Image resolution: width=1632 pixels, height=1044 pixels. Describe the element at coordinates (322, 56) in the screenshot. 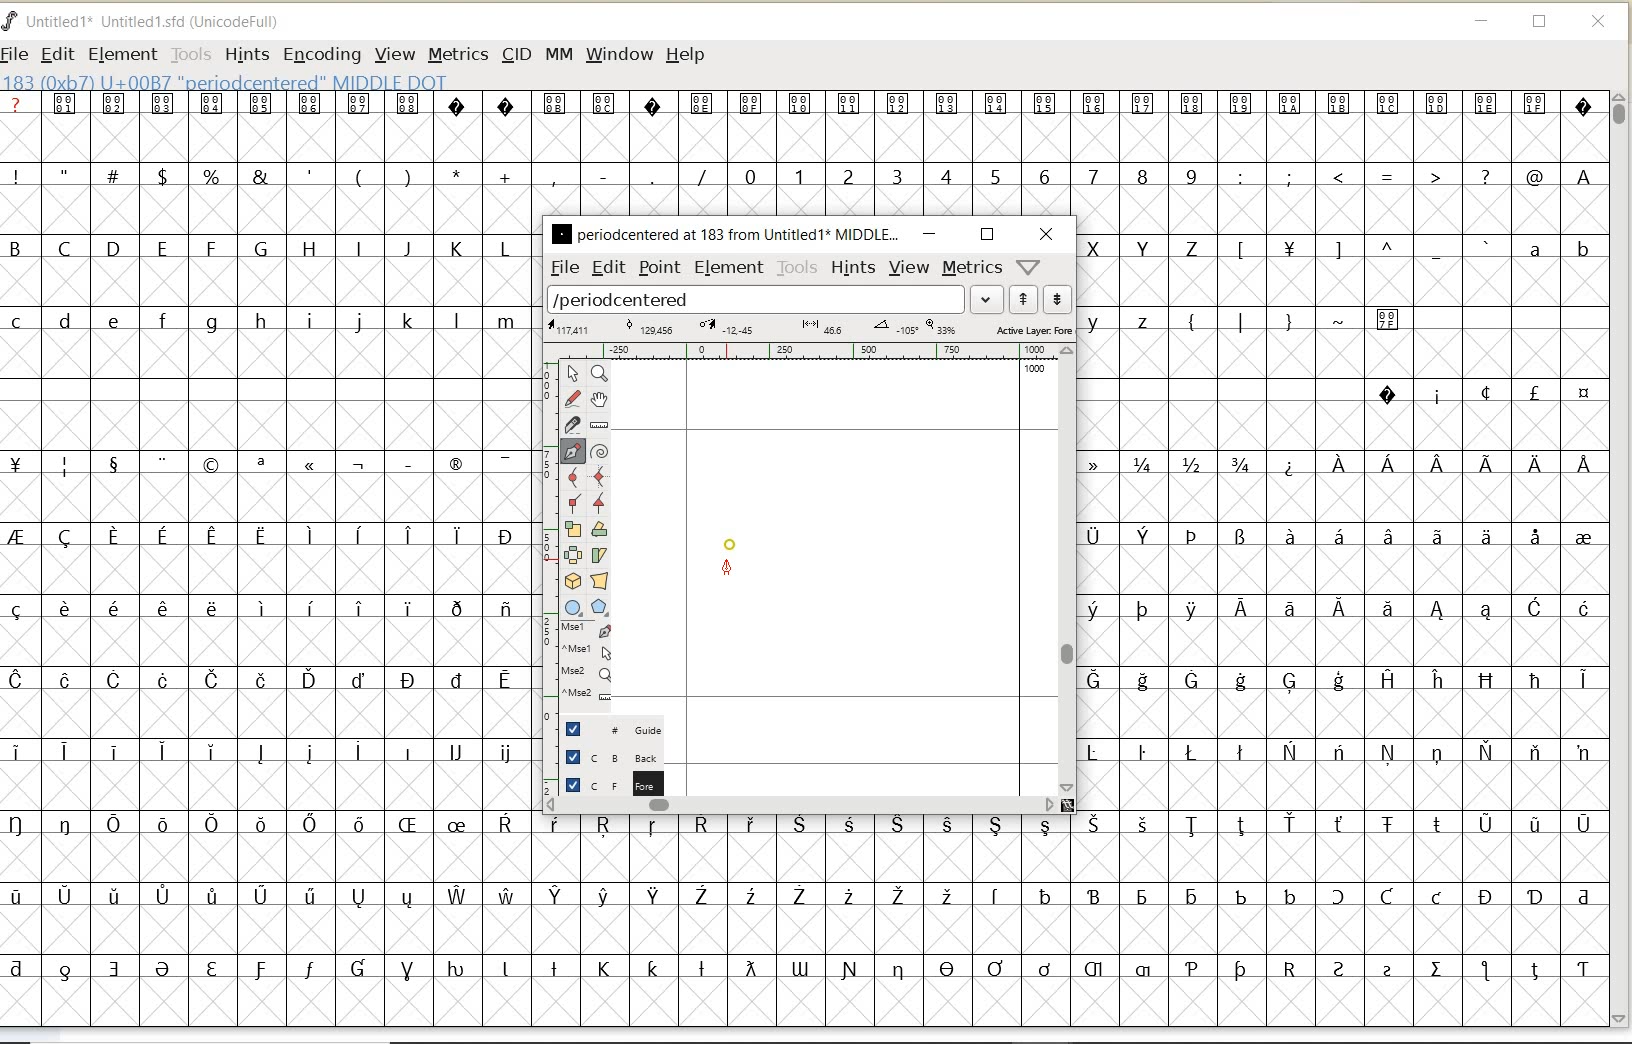

I see `ENCODING` at that location.